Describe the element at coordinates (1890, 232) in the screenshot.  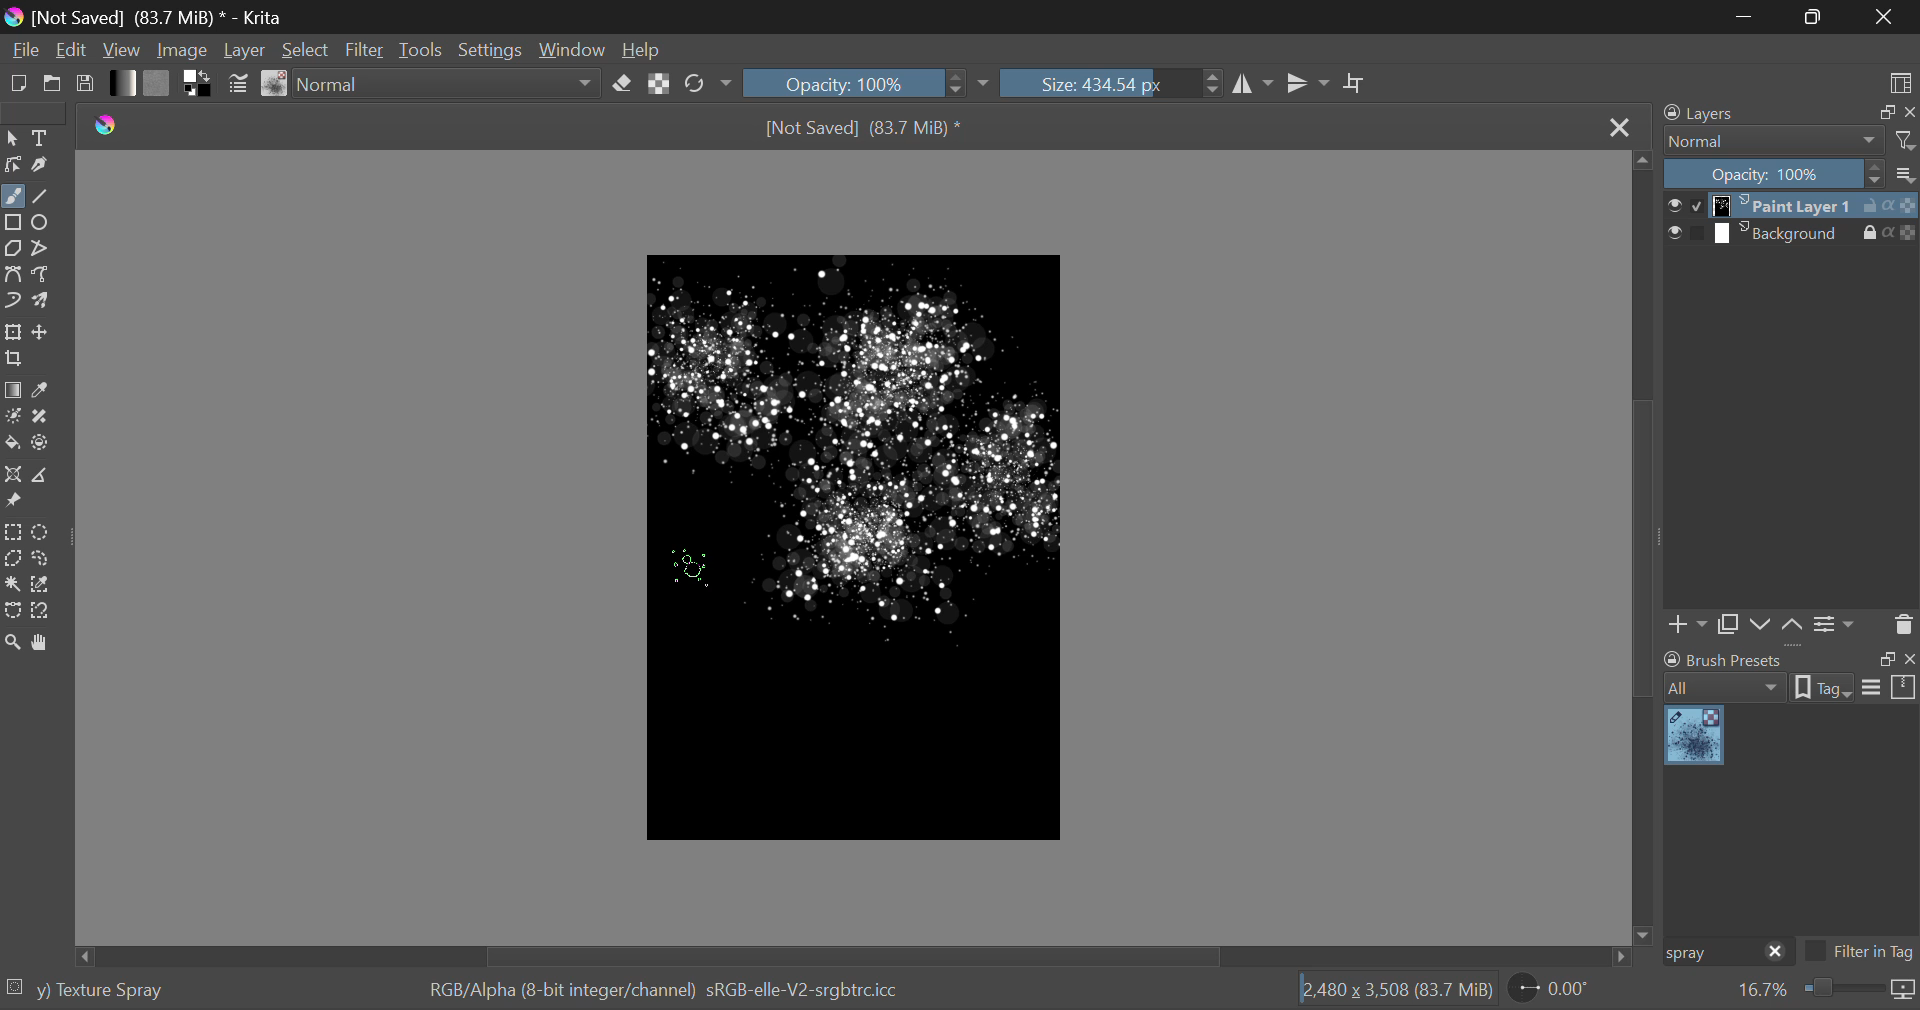
I see `actions` at that location.